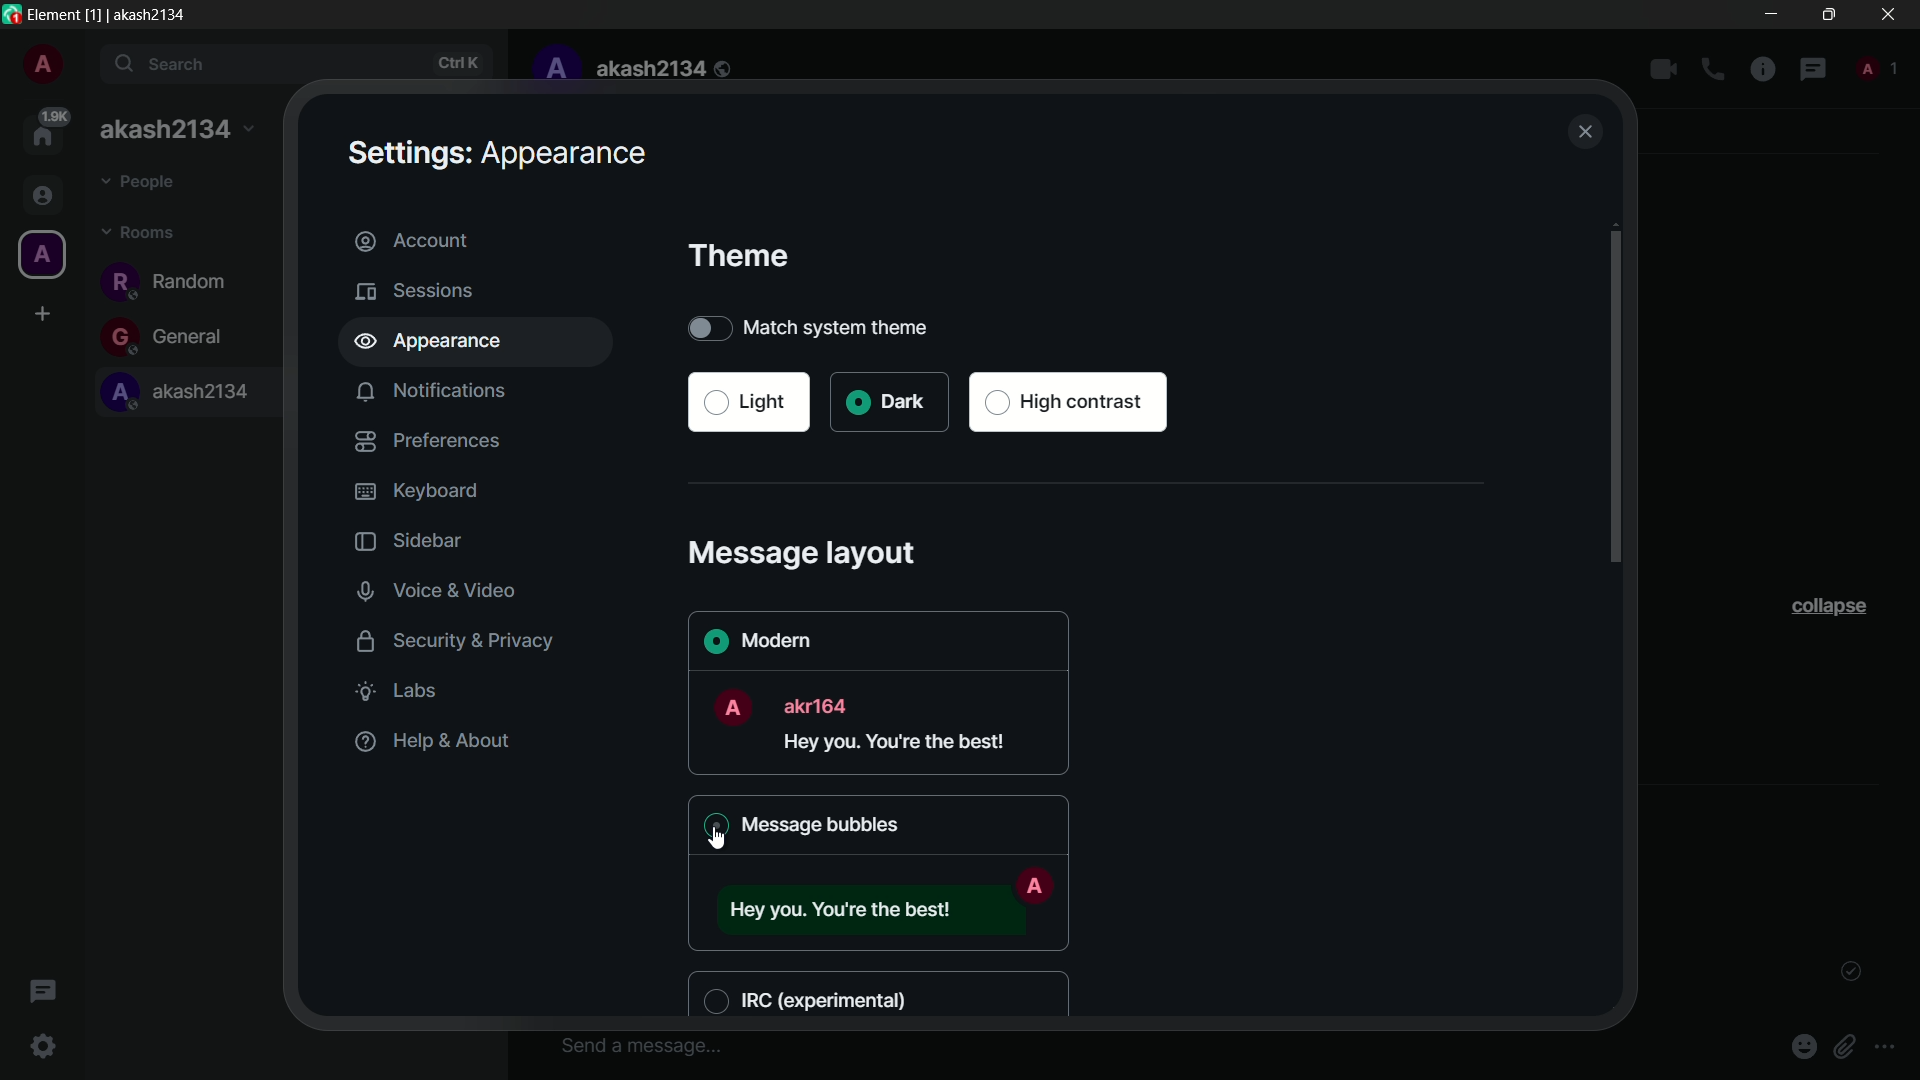 The width and height of the screenshot is (1920, 1080). I want to click on toggle switch, so click(707, 327).